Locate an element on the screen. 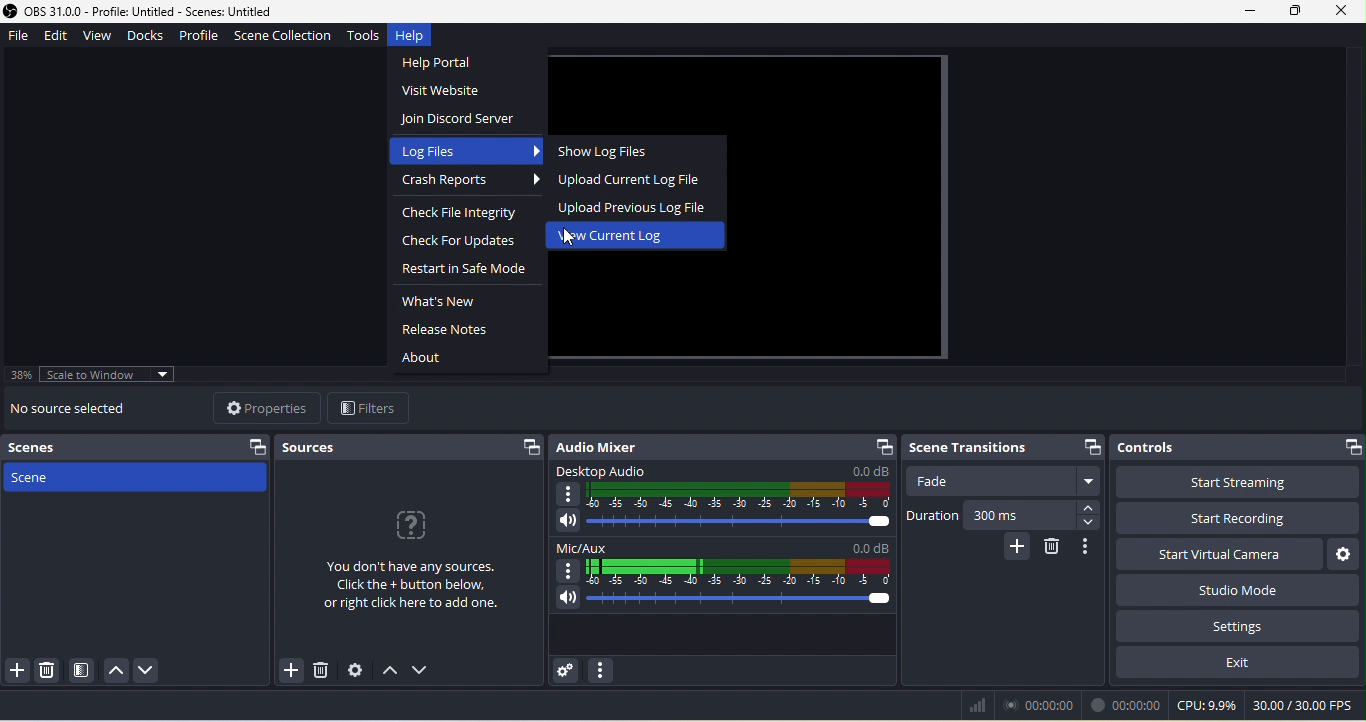 The height and width of the screenshot is (722, 1366). maximize is located at coordinates (1292, 11).